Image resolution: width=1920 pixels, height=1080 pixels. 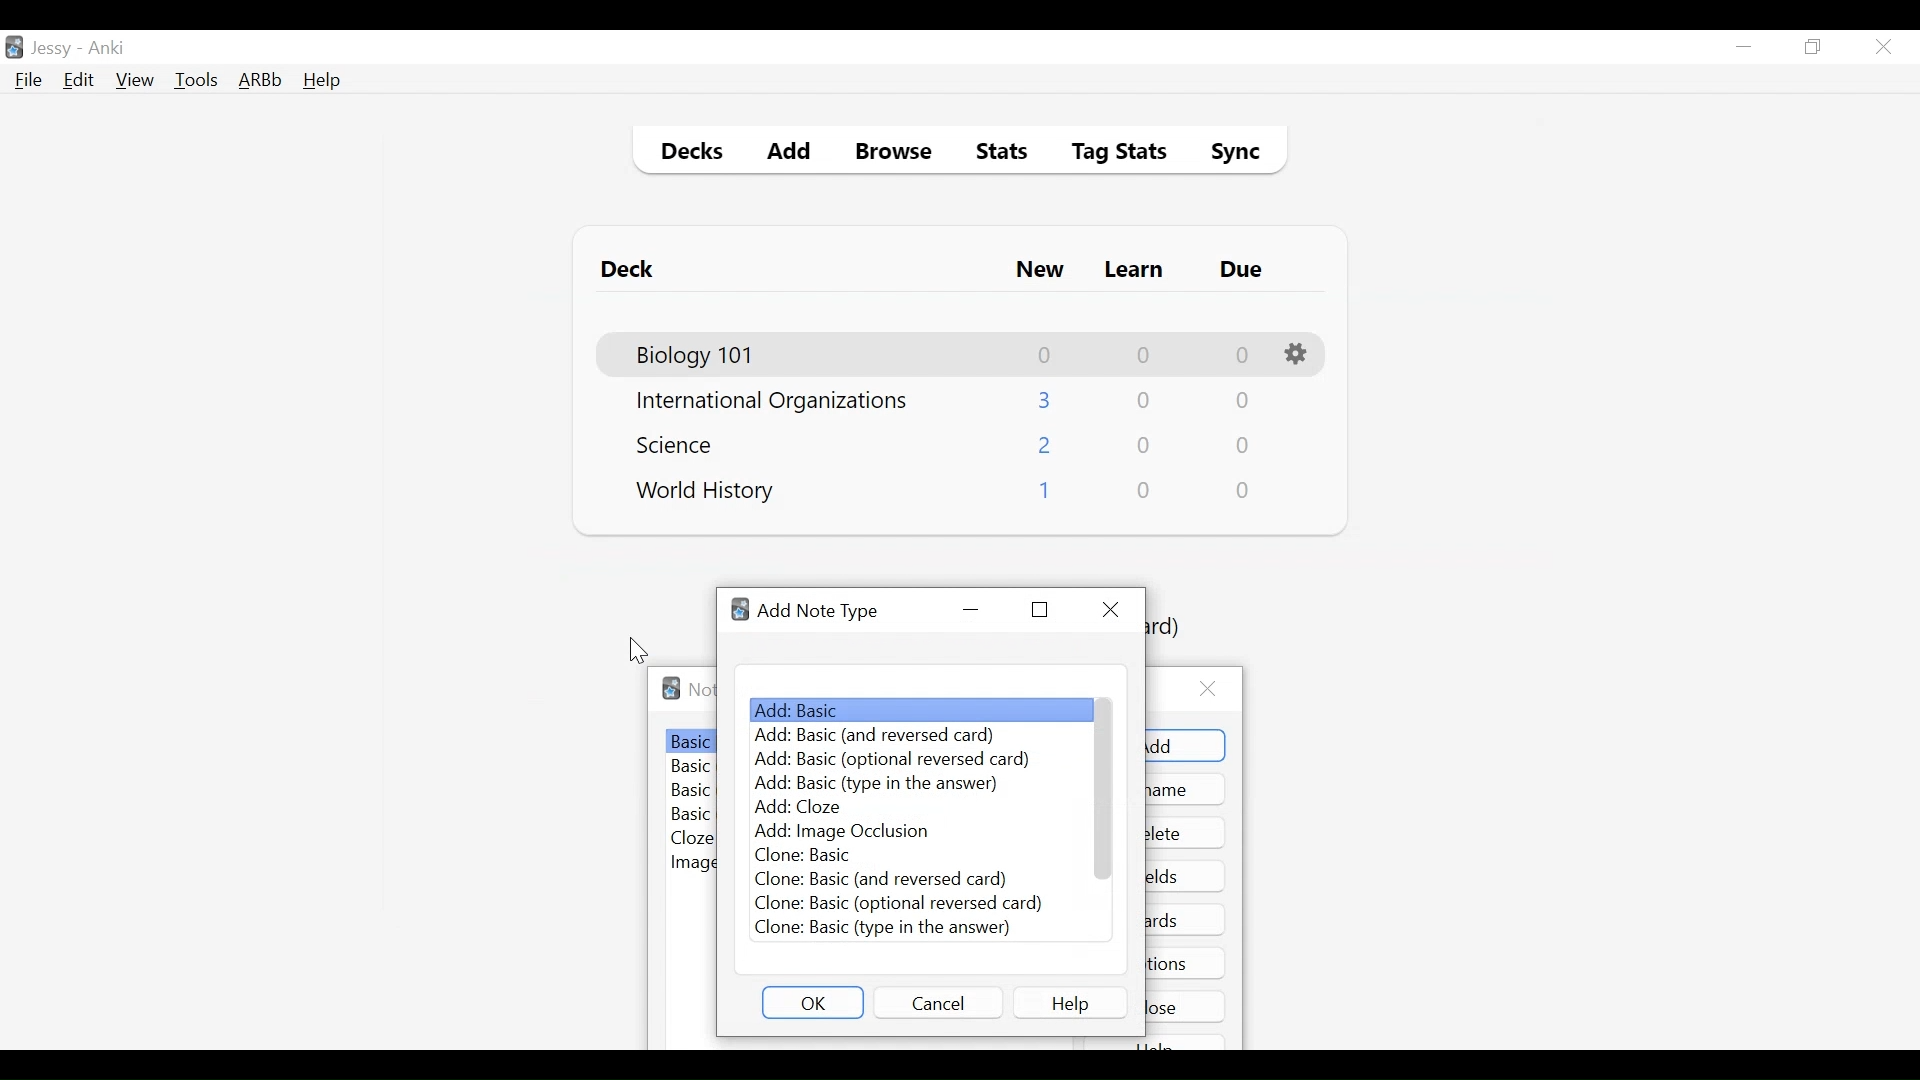 I want to click on Close, so click(x=1883, y=47).